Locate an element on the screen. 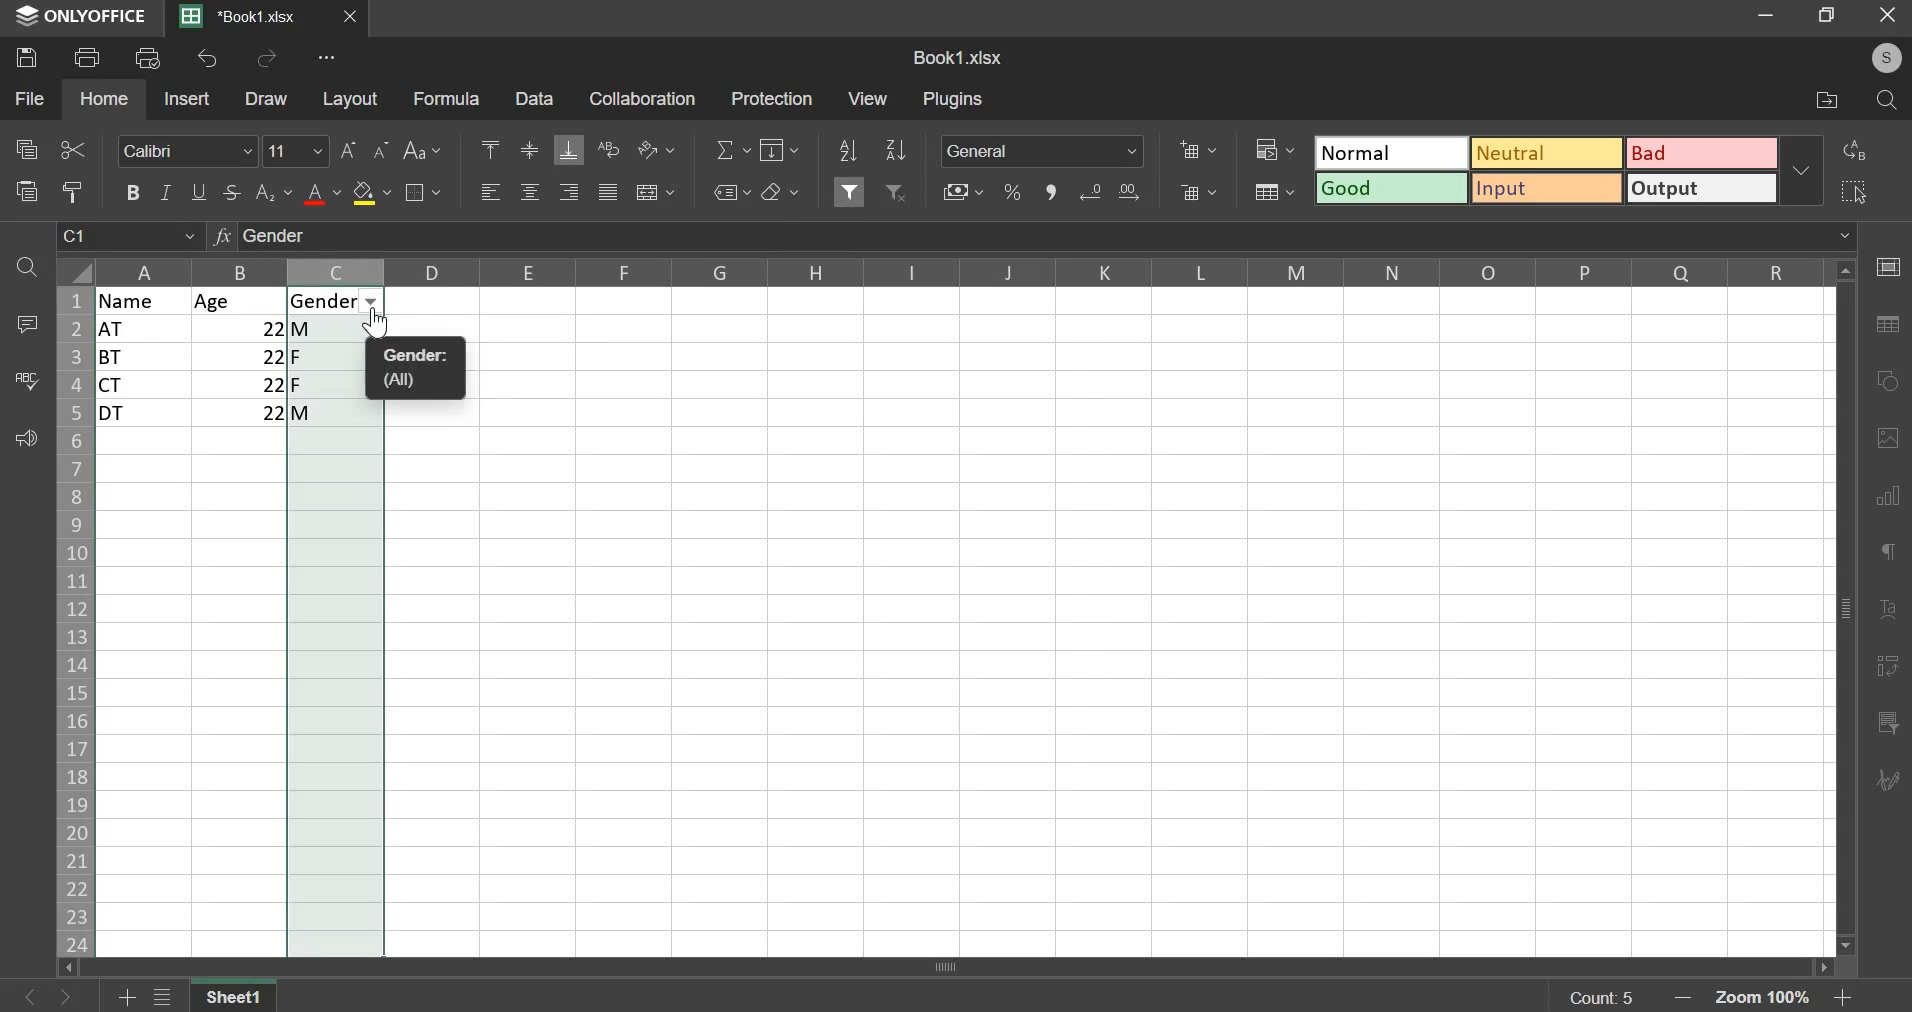 Image resolution: width=1912 pixels, height=1012 pixels. previous is located at coordinates (73, 996).